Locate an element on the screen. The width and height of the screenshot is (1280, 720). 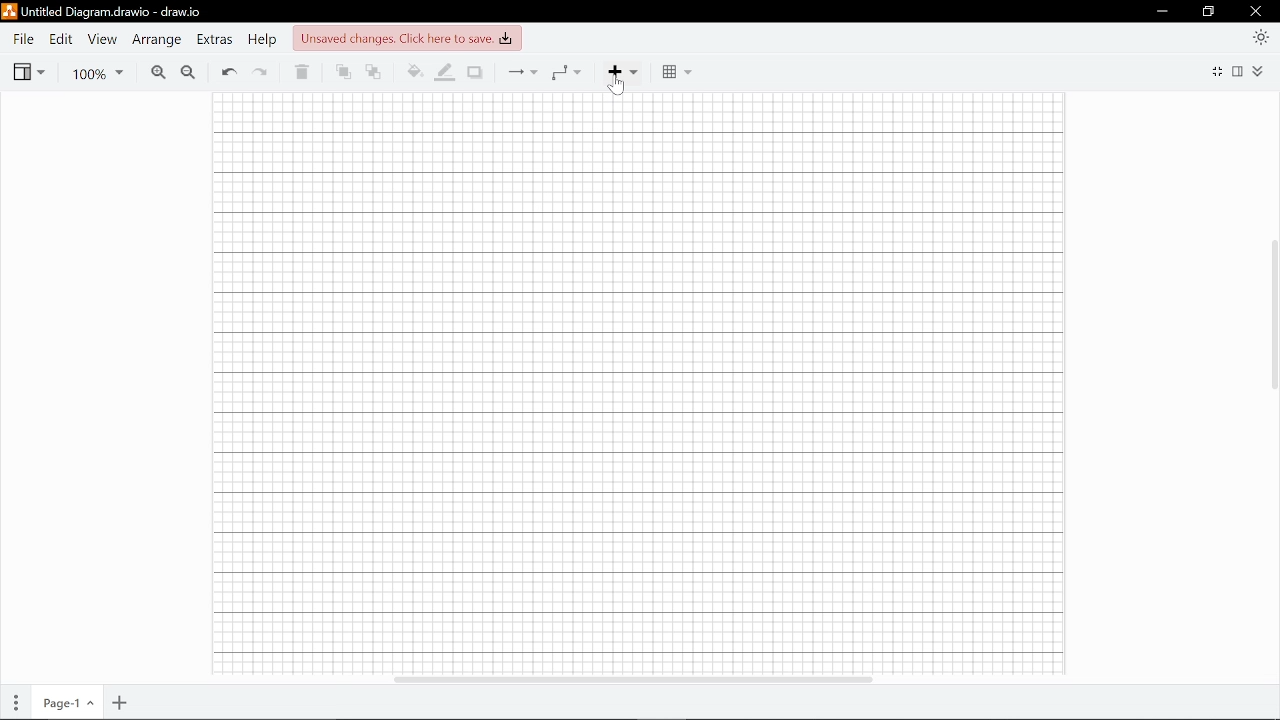
Waypoints is located at coordinates (565, 74).